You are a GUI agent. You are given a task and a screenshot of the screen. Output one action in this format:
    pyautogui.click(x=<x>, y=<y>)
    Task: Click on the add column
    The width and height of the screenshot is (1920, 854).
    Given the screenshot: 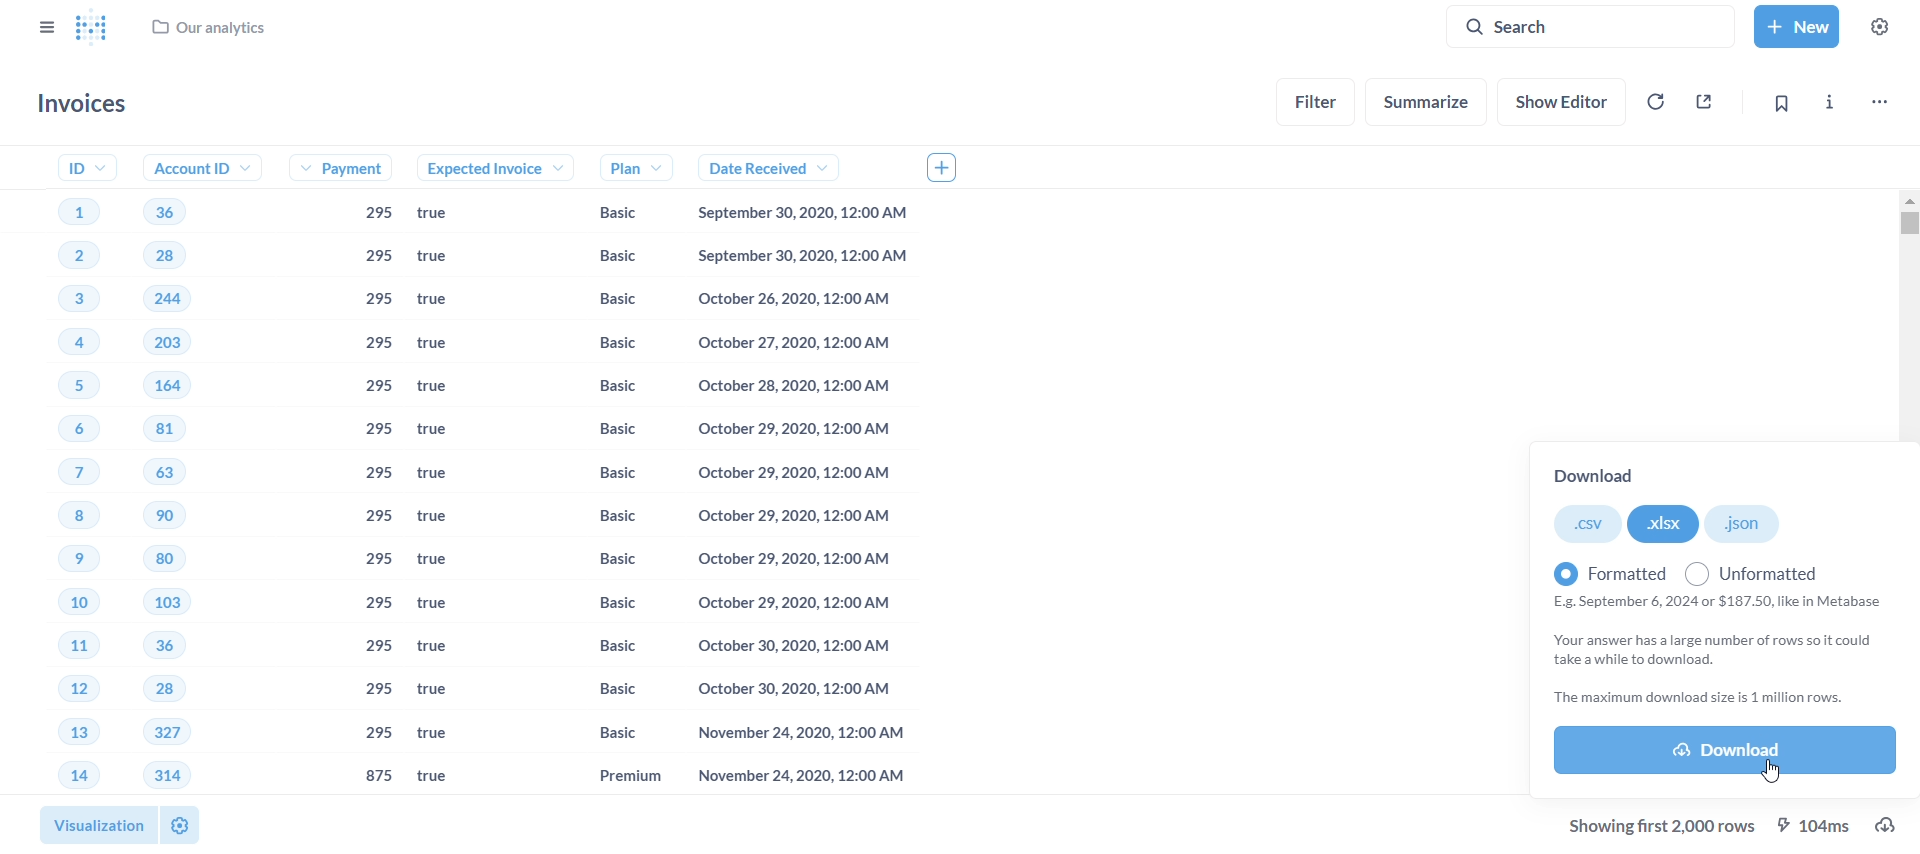 What is the action you would take?
    pyautogui.click(x=950, y=166)
    